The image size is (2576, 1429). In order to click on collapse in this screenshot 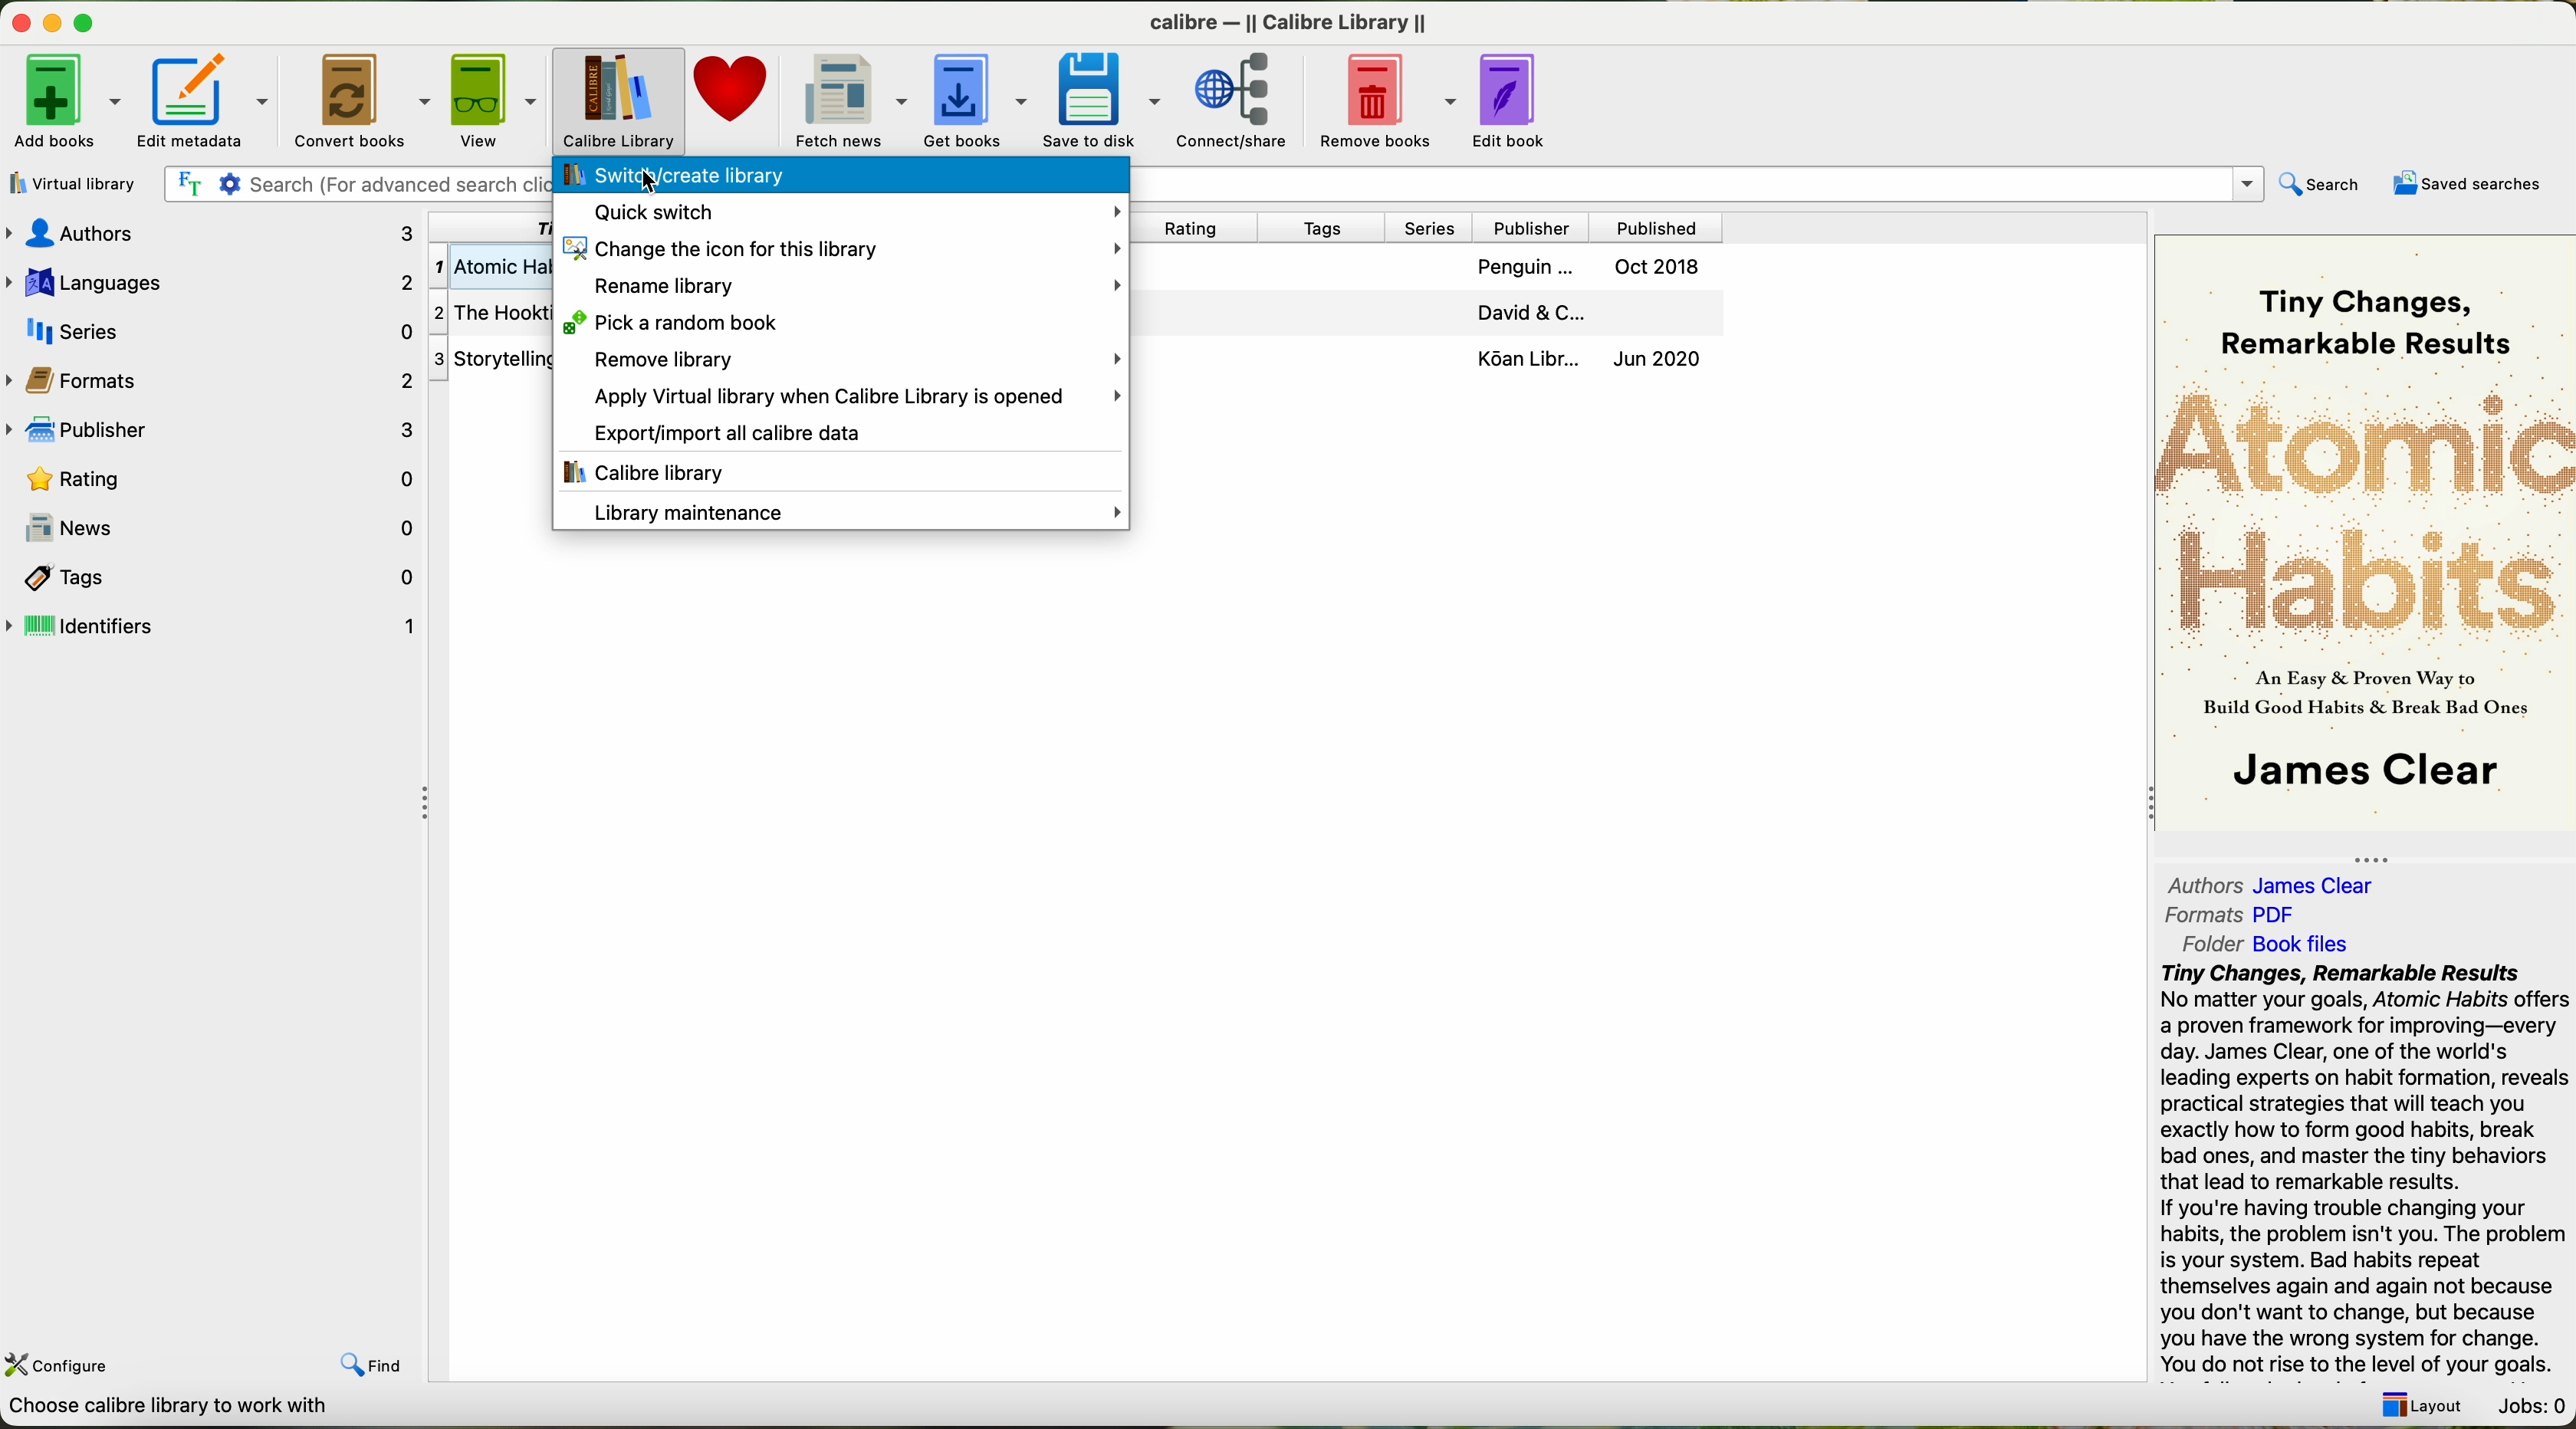, I will do `click(424, 807)`.